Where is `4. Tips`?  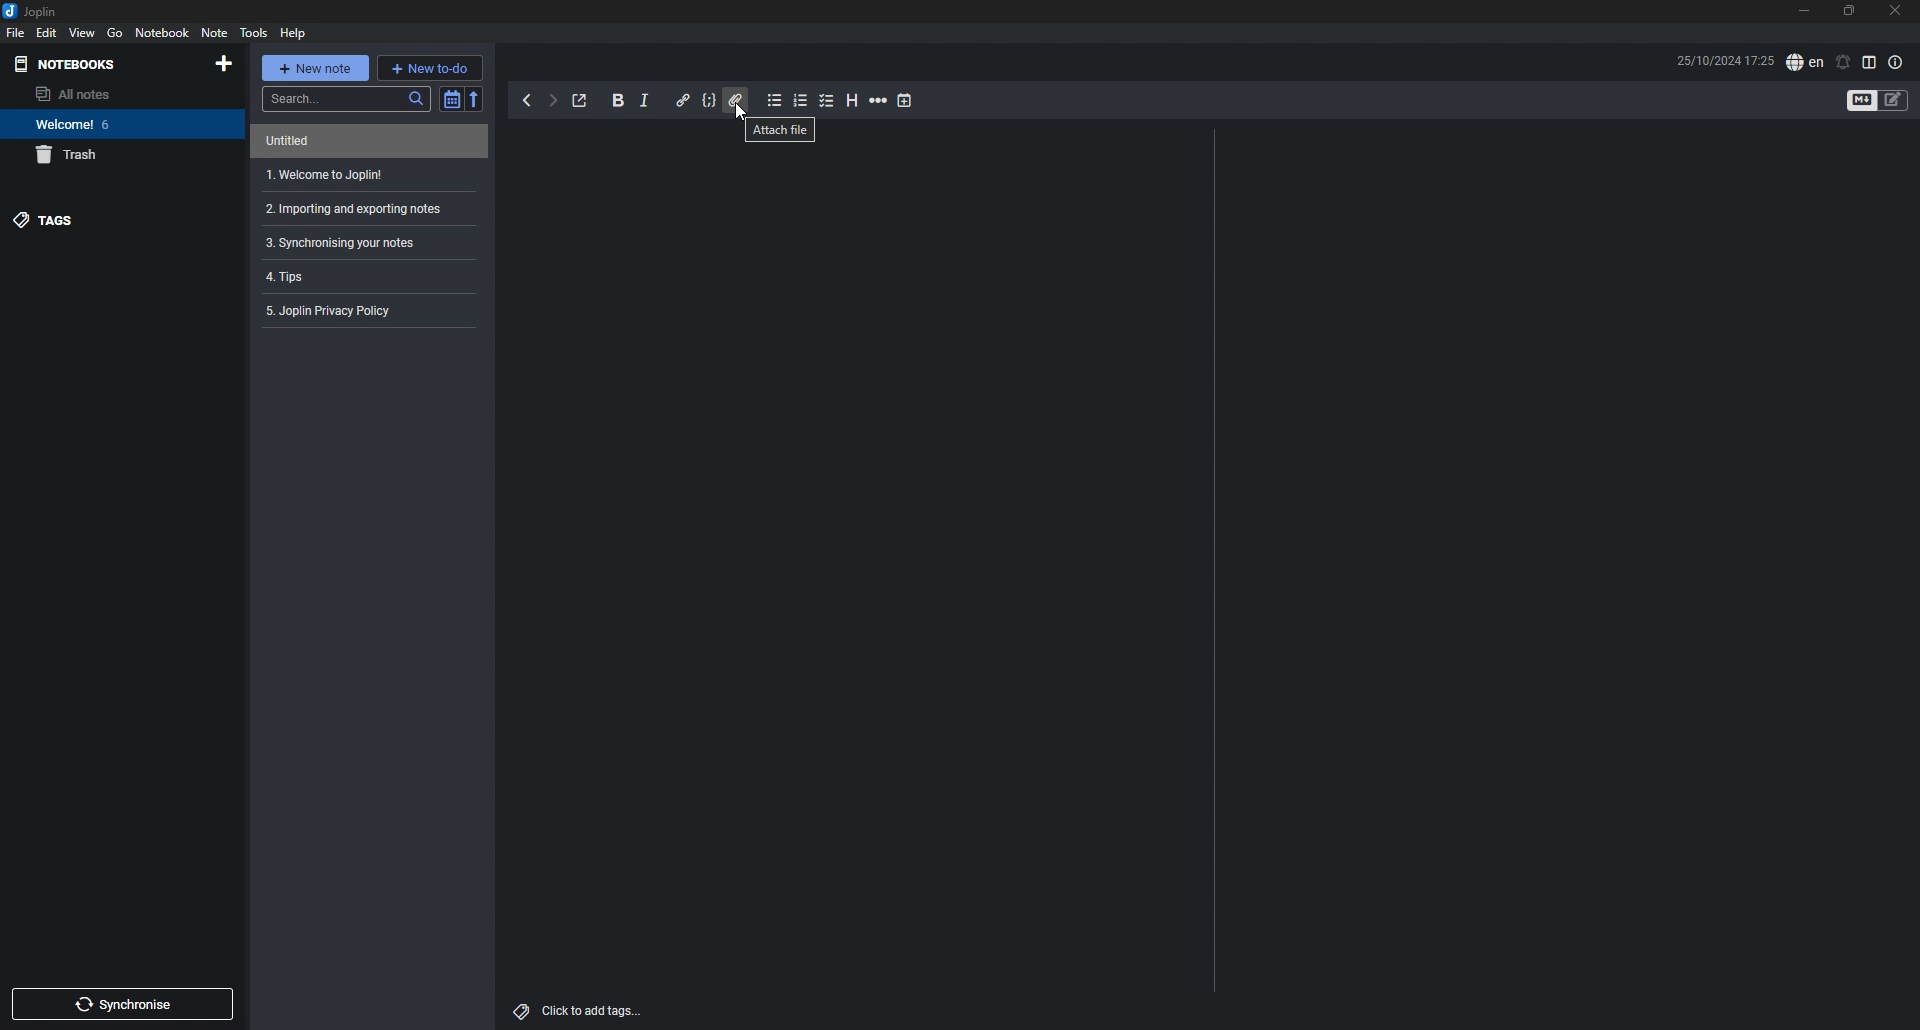
4. Tips is located at coordinates (281, 275).